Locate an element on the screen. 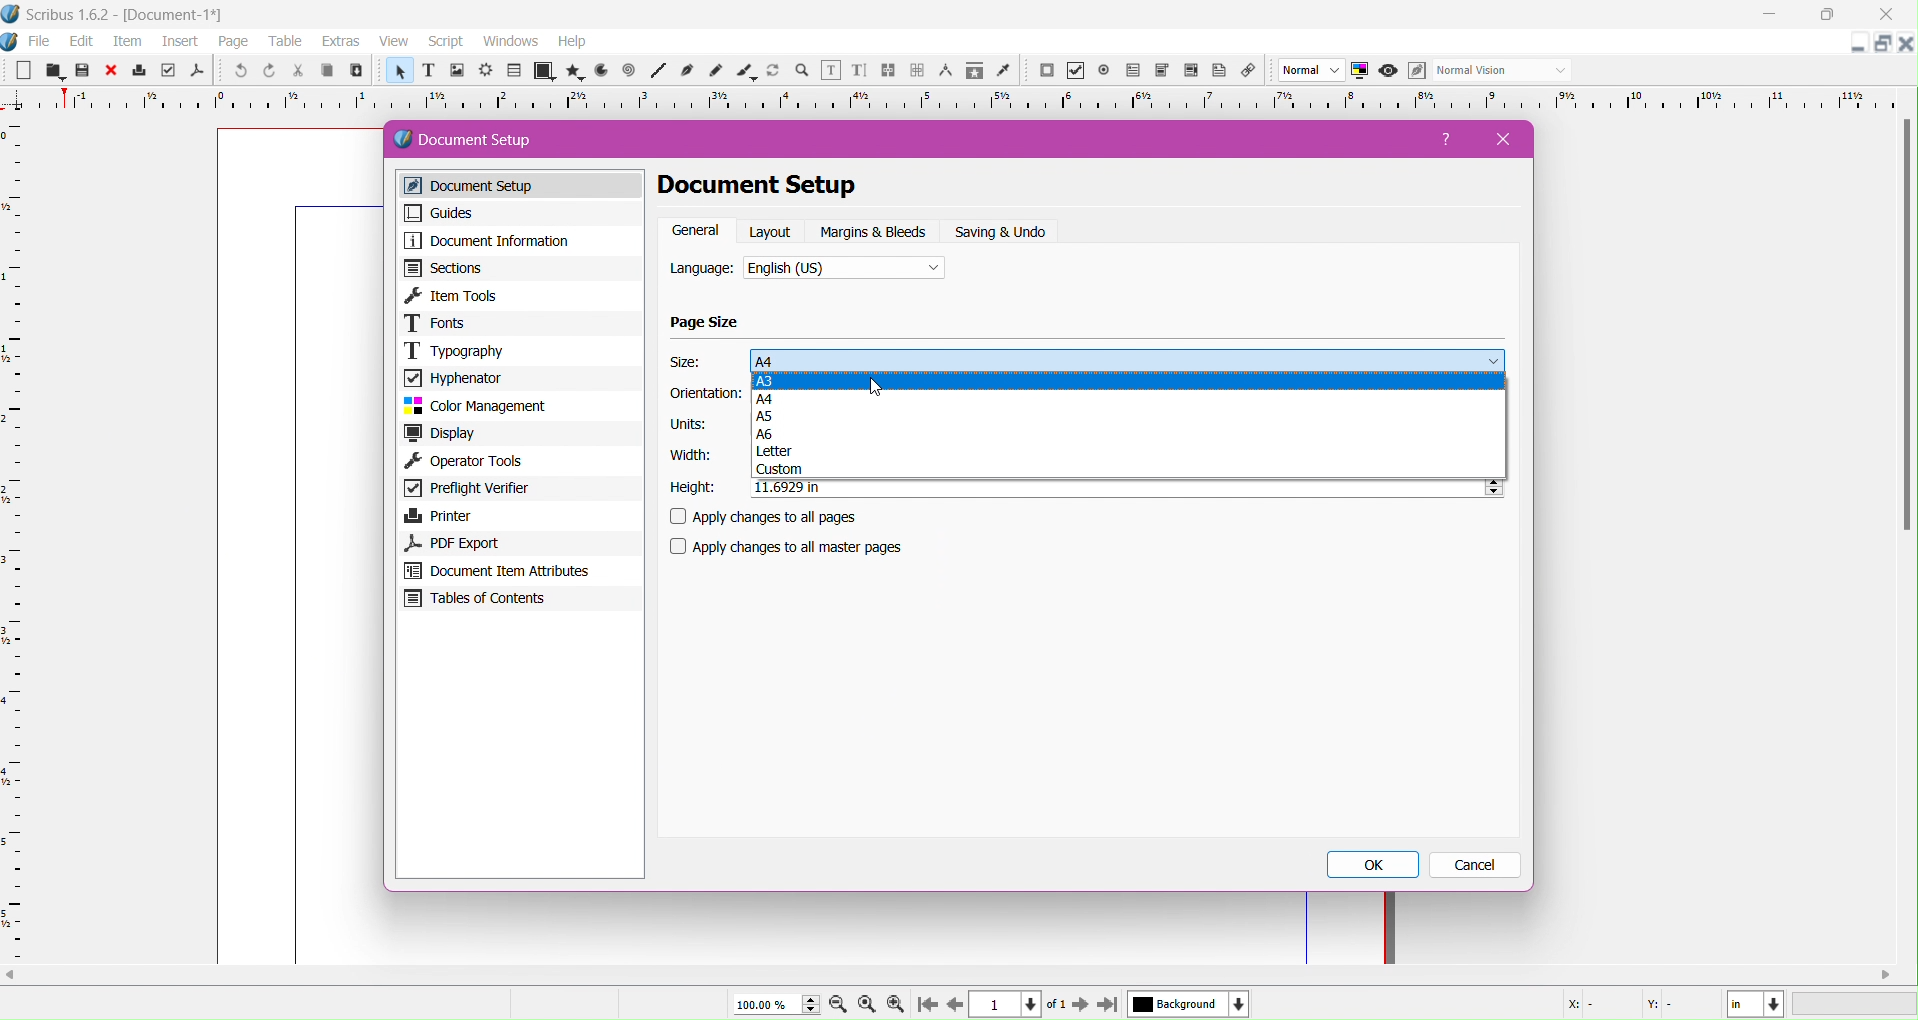 This screenshot has height=1020, width=1918. copy is located at coordinates (324, 72).